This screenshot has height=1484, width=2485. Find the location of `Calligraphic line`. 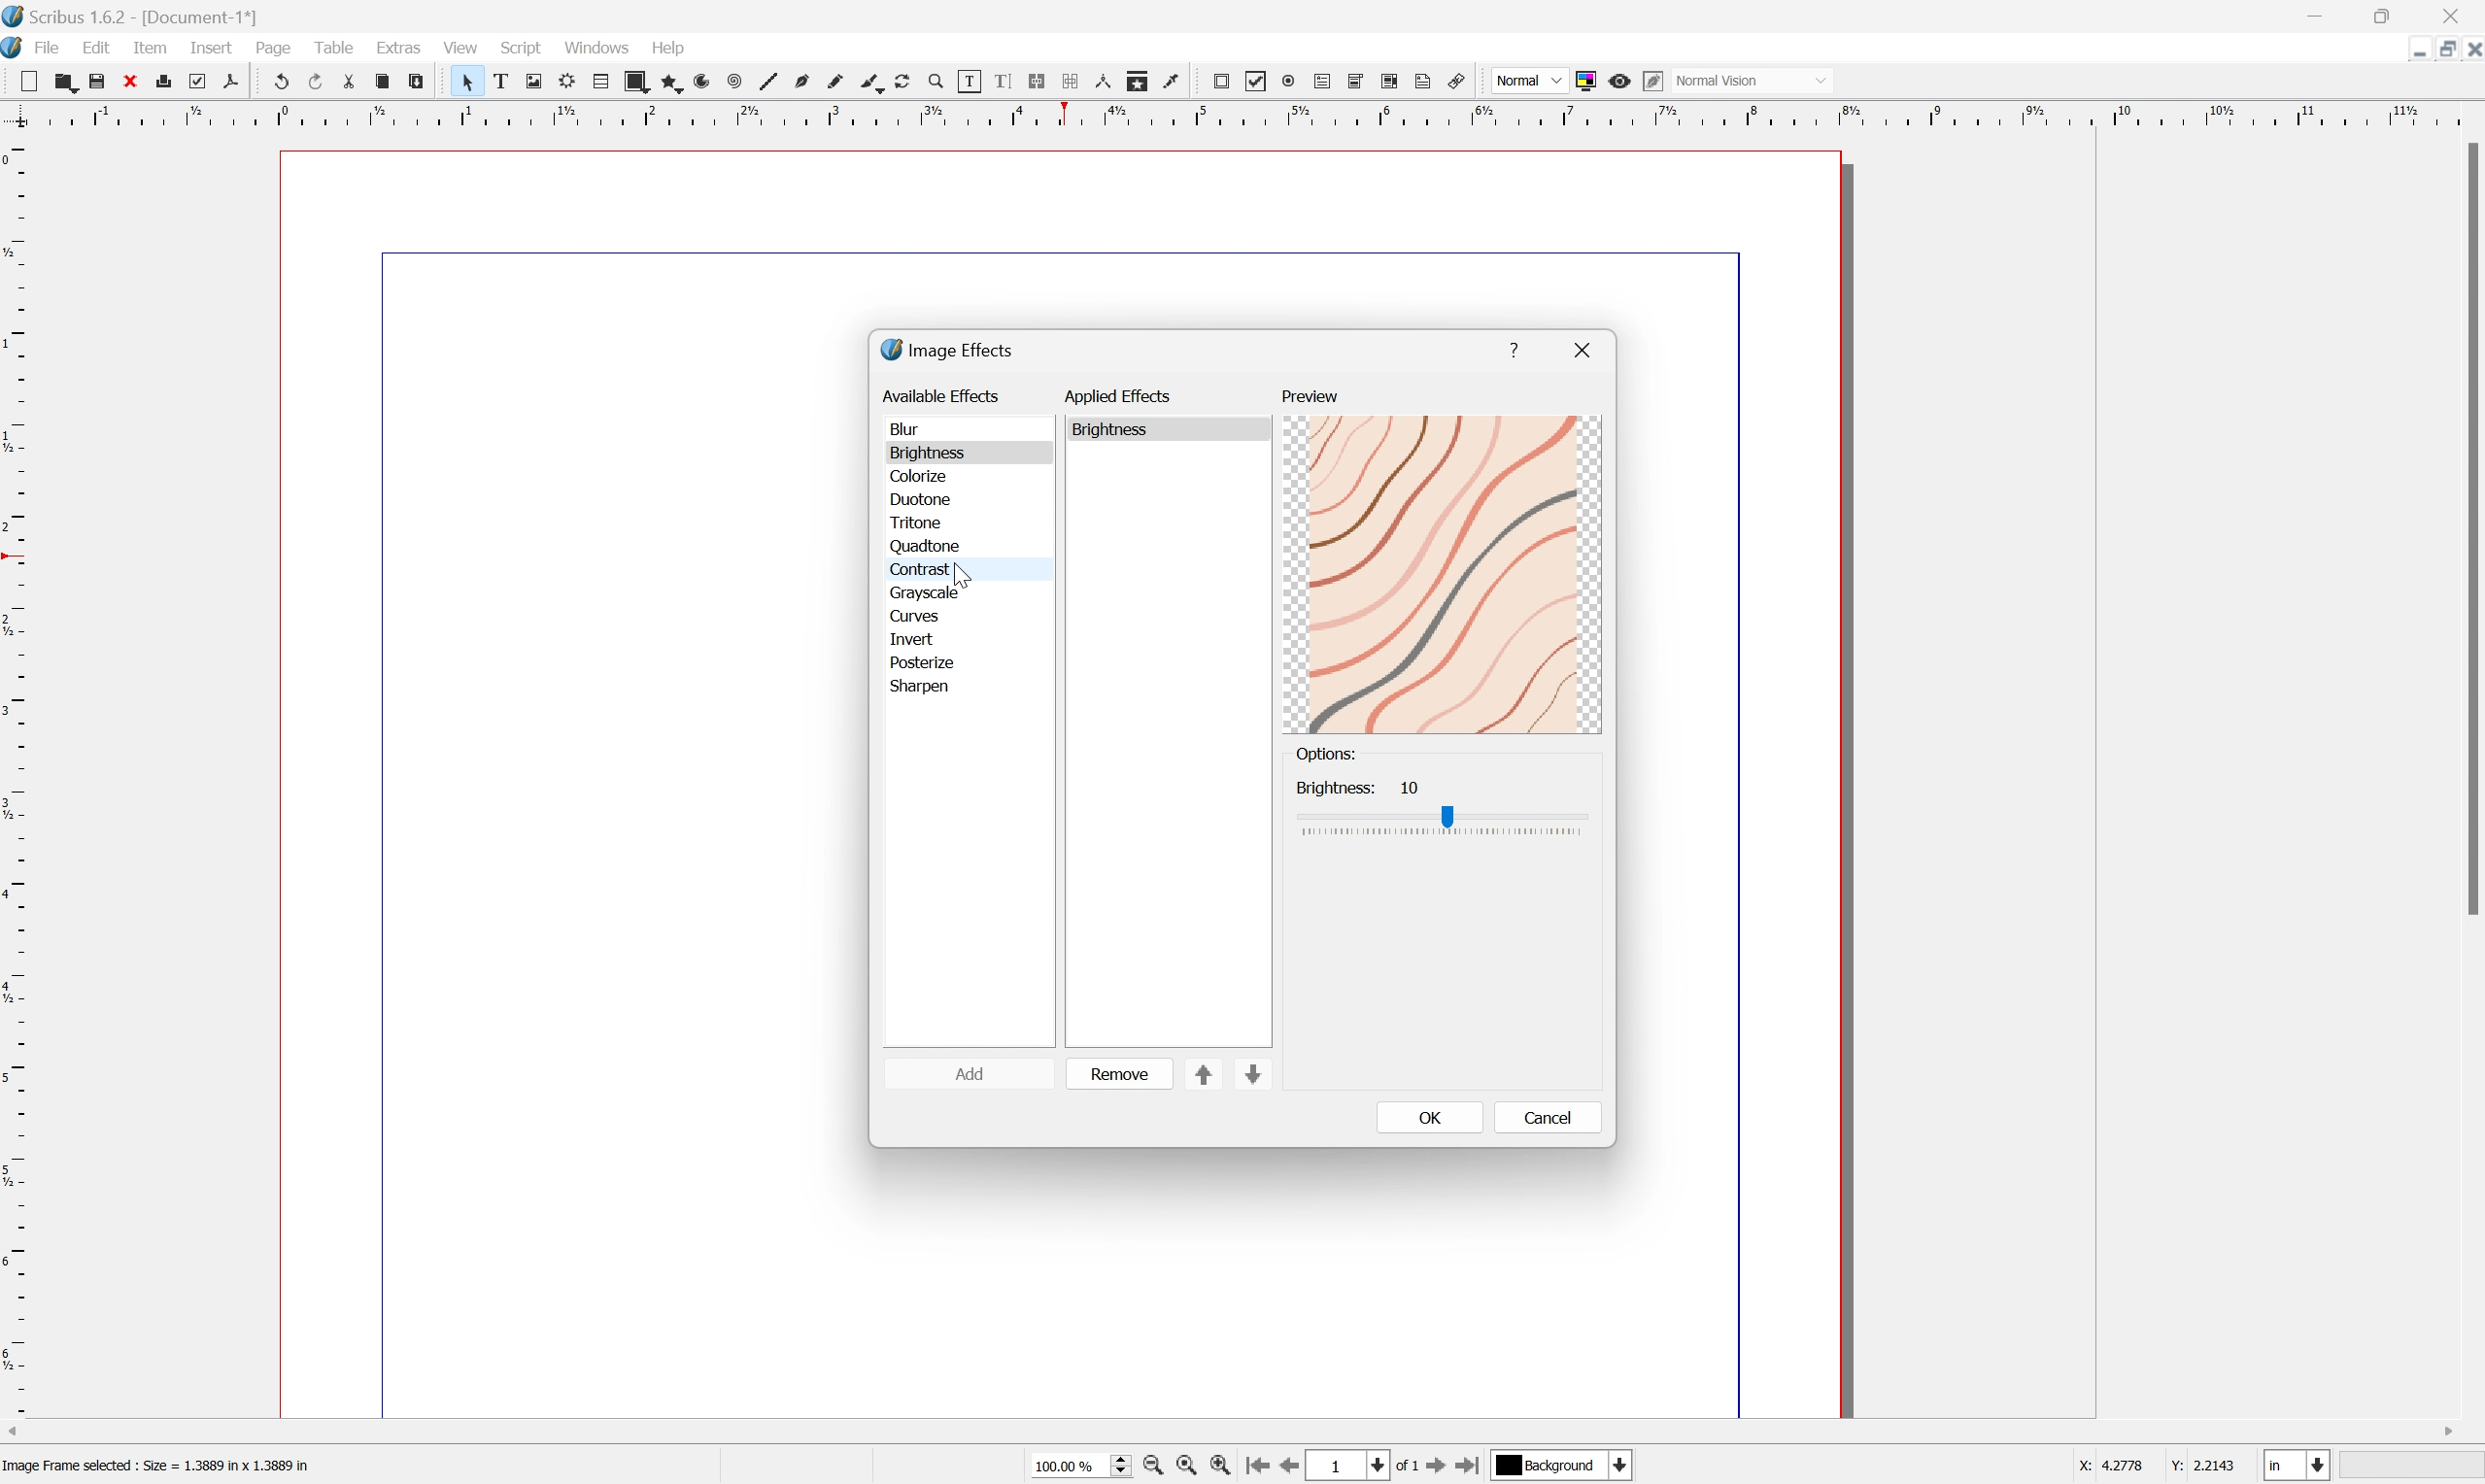

Calligraphic line is located at coordinates (876, 84).